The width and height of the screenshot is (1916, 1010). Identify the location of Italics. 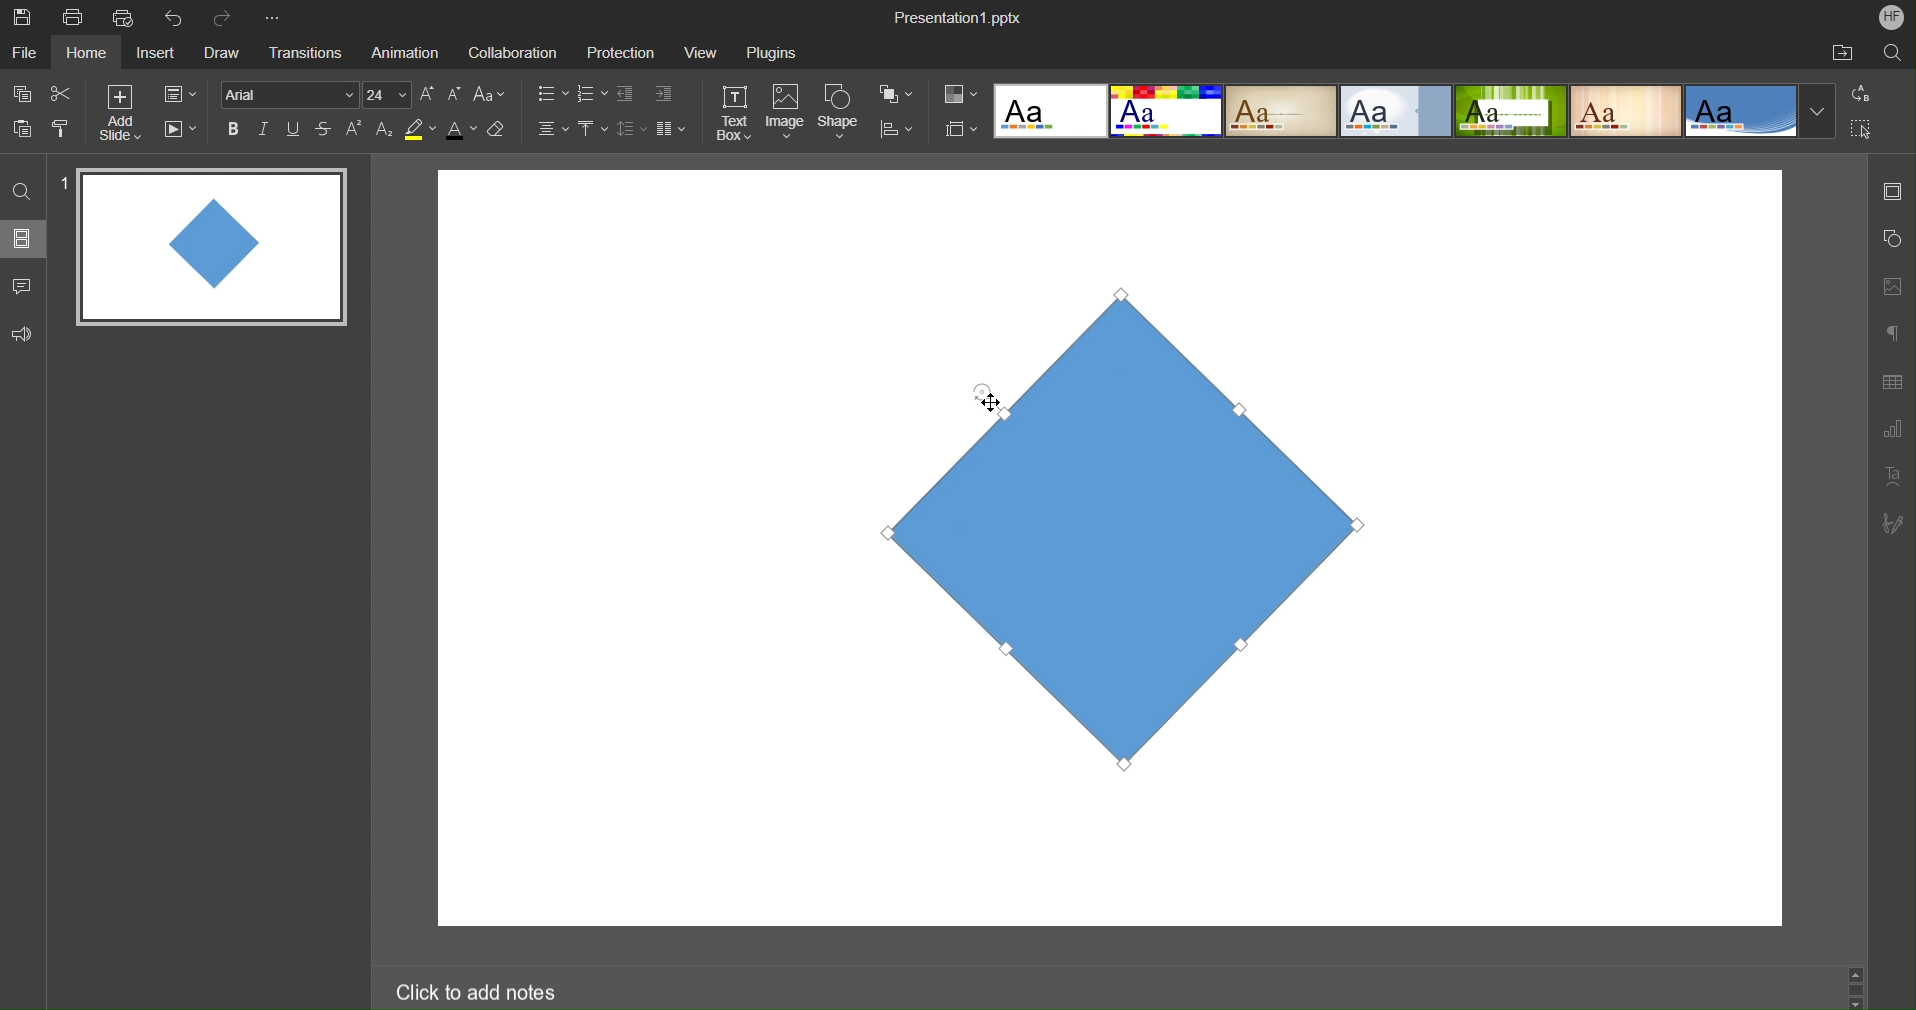
(263, 129).